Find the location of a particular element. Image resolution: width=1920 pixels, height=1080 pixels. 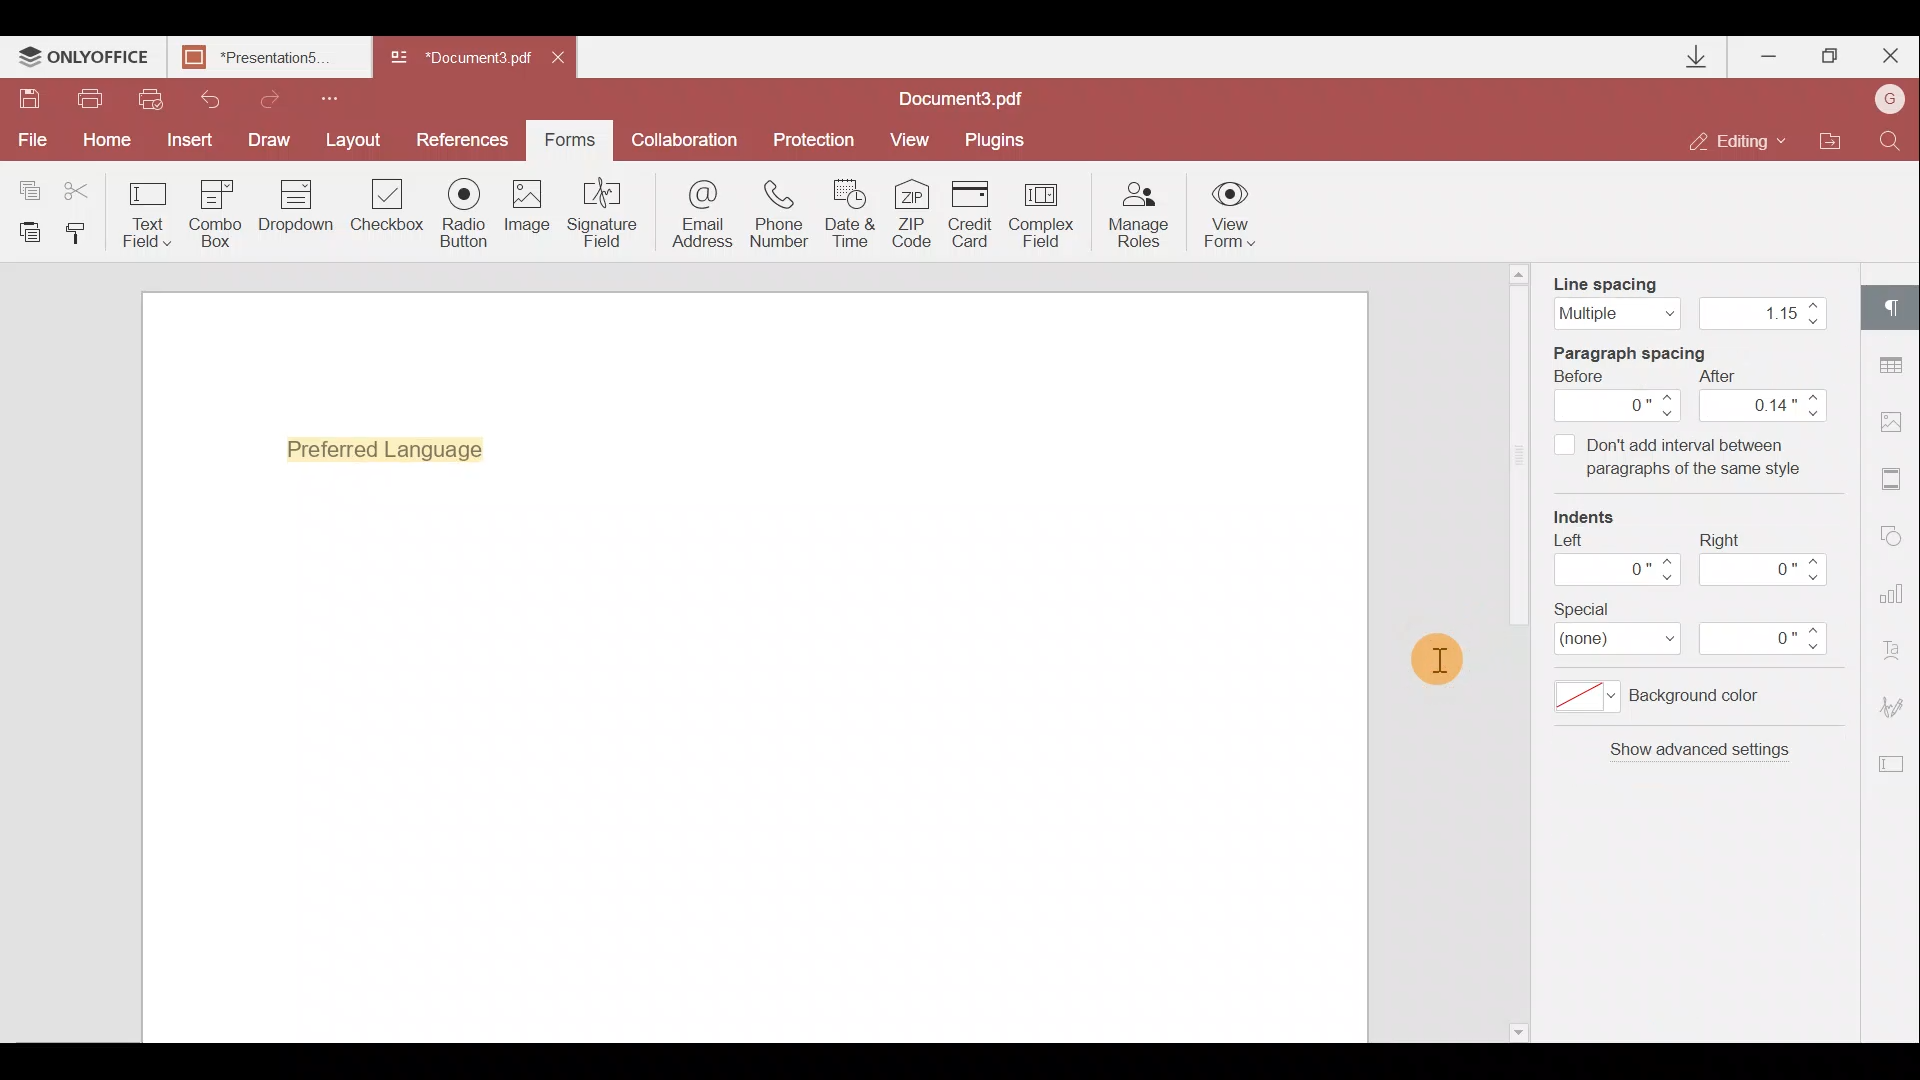

Collaboration is located at coordinates (683, 140).